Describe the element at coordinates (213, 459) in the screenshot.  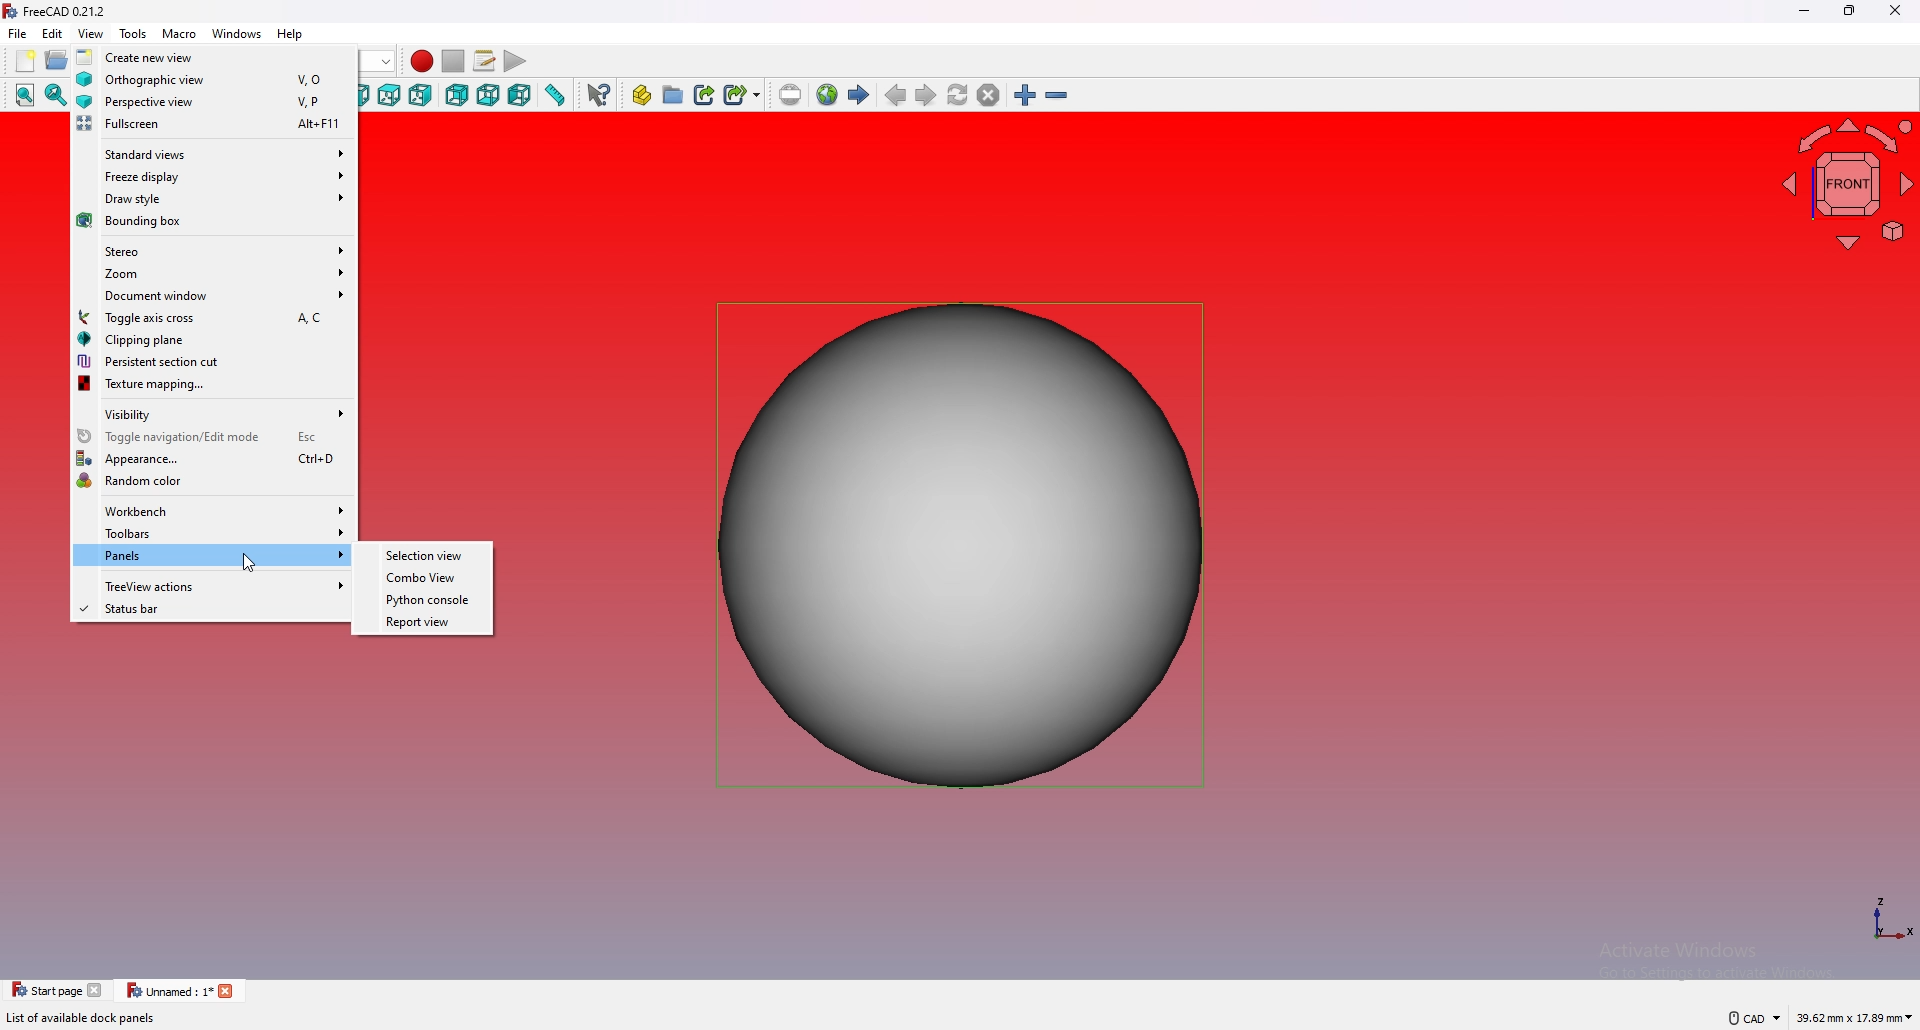
I see `appearance` at that location.